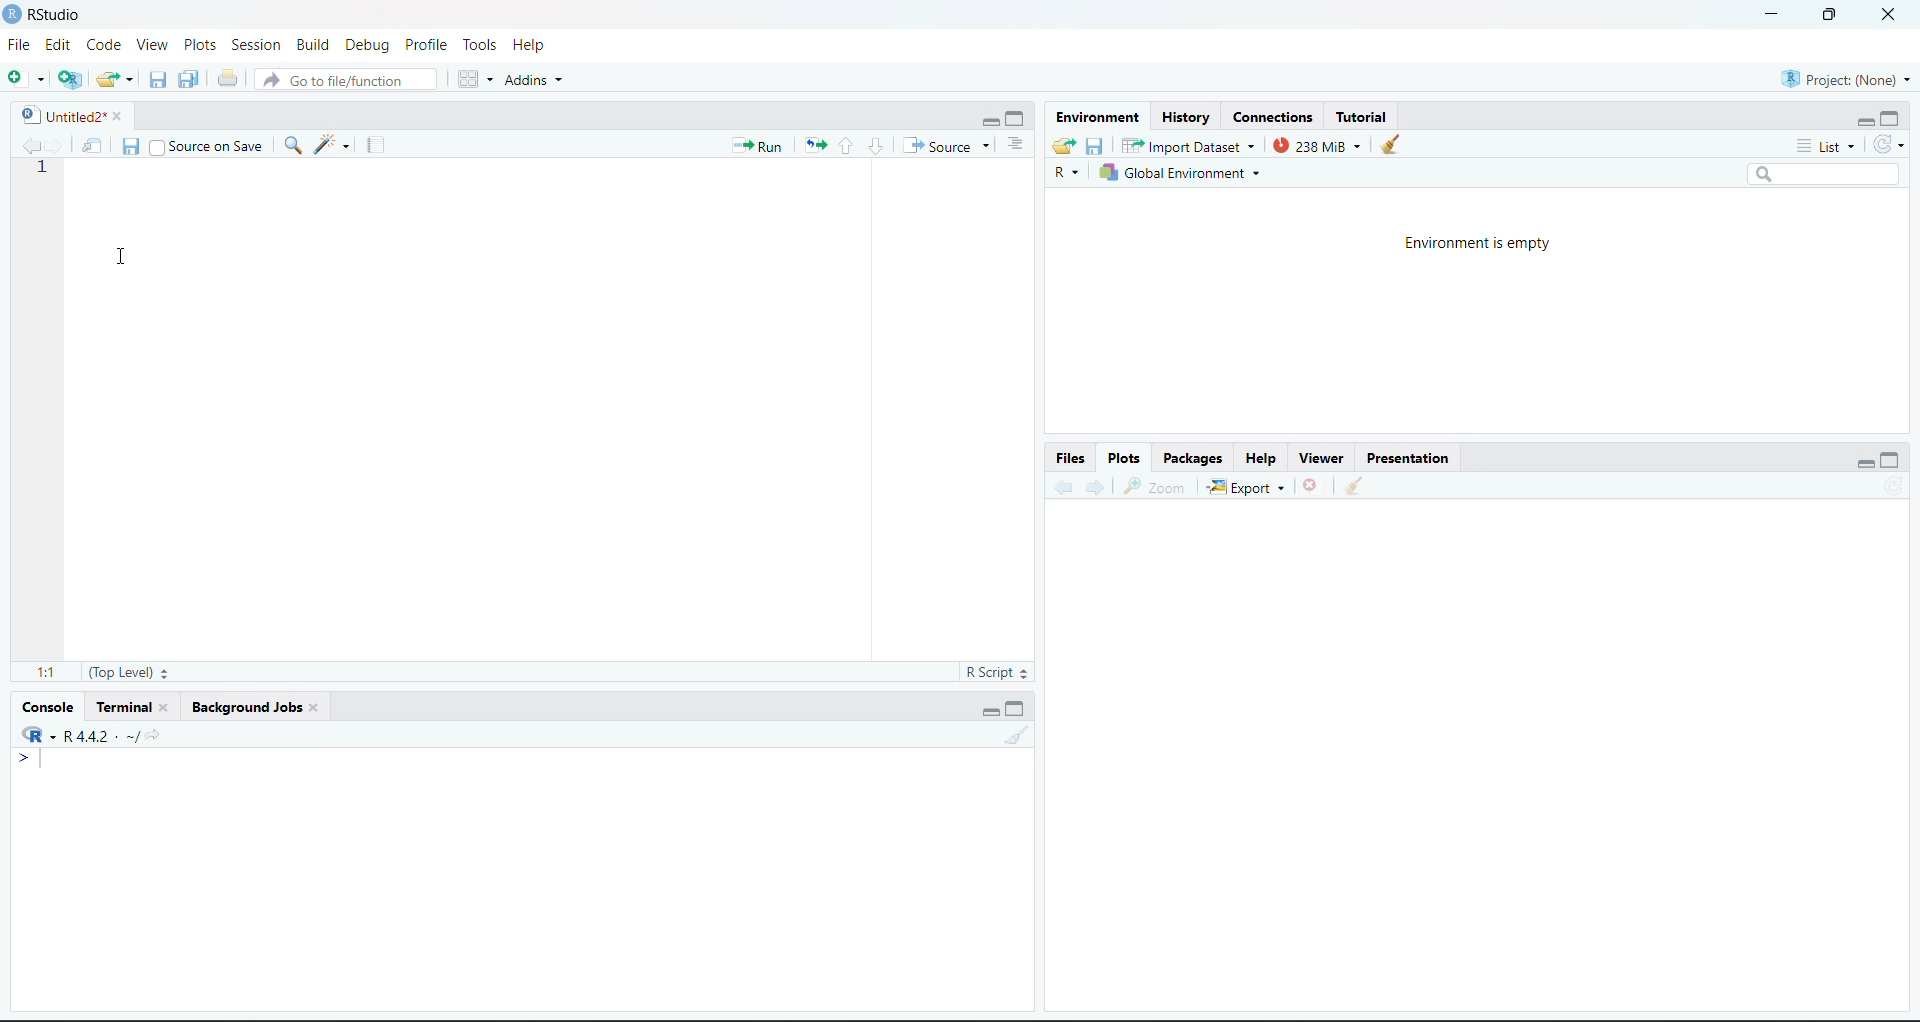 The image size is (1920, 1022). Describe the element at coordinates (947, 145) in the screenshot. I see `Source` at that location.